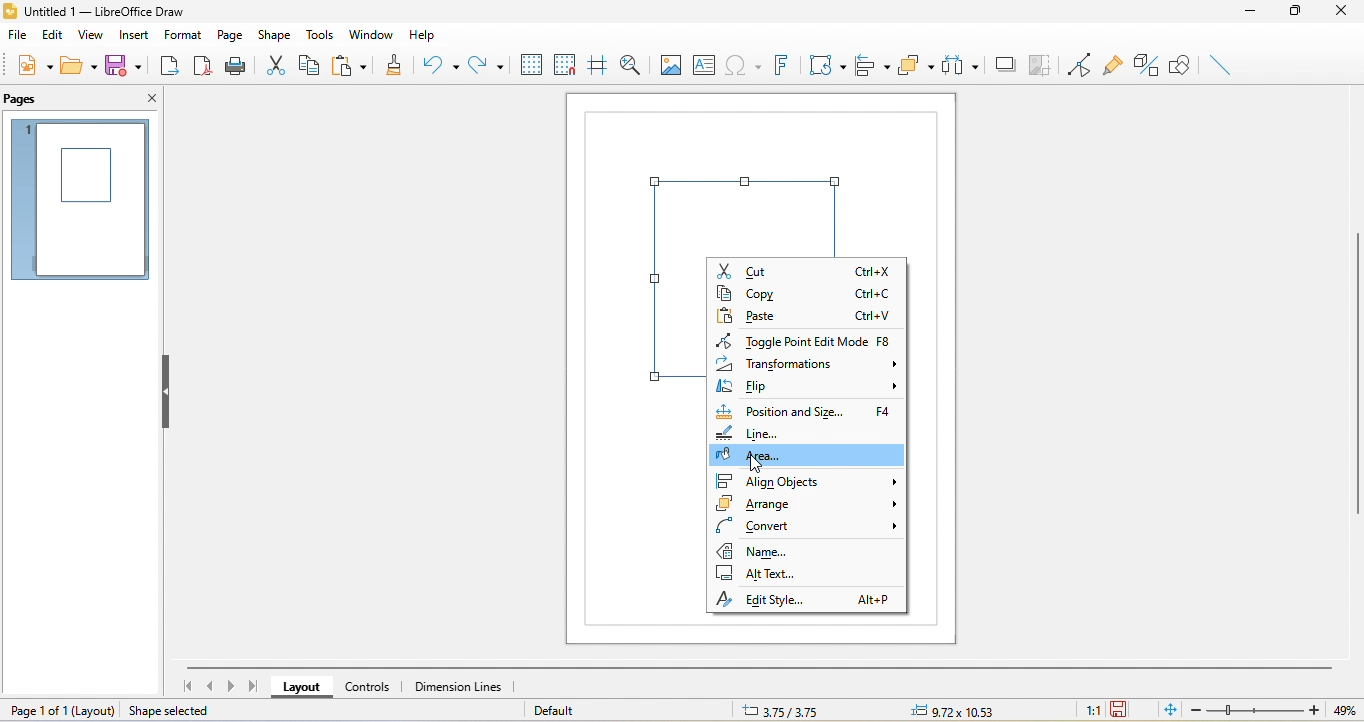 The height and width of the screenshot is (722, 1364). What do you see at coordinates (756, 464) in the screenshot?
I see `cursor movement` at bounding box center [756, 464].